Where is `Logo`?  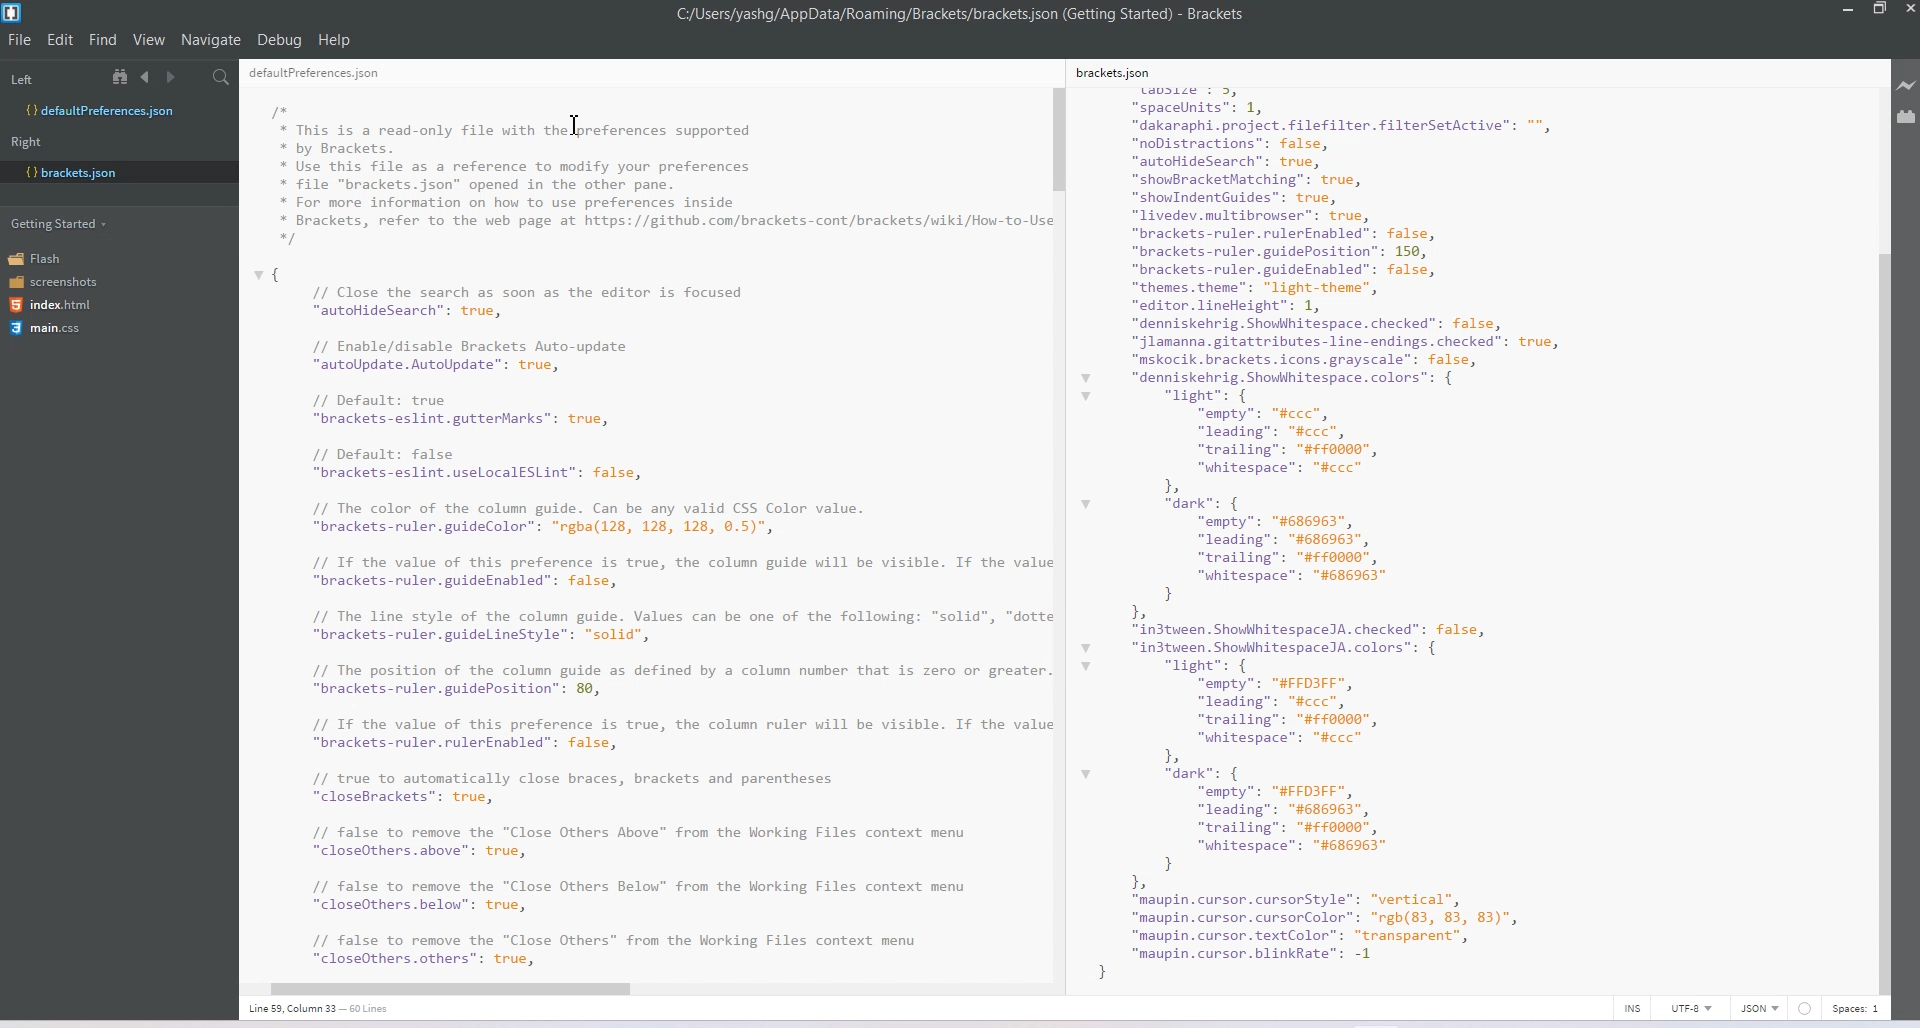
Logo is located at coordinates (14, 13).